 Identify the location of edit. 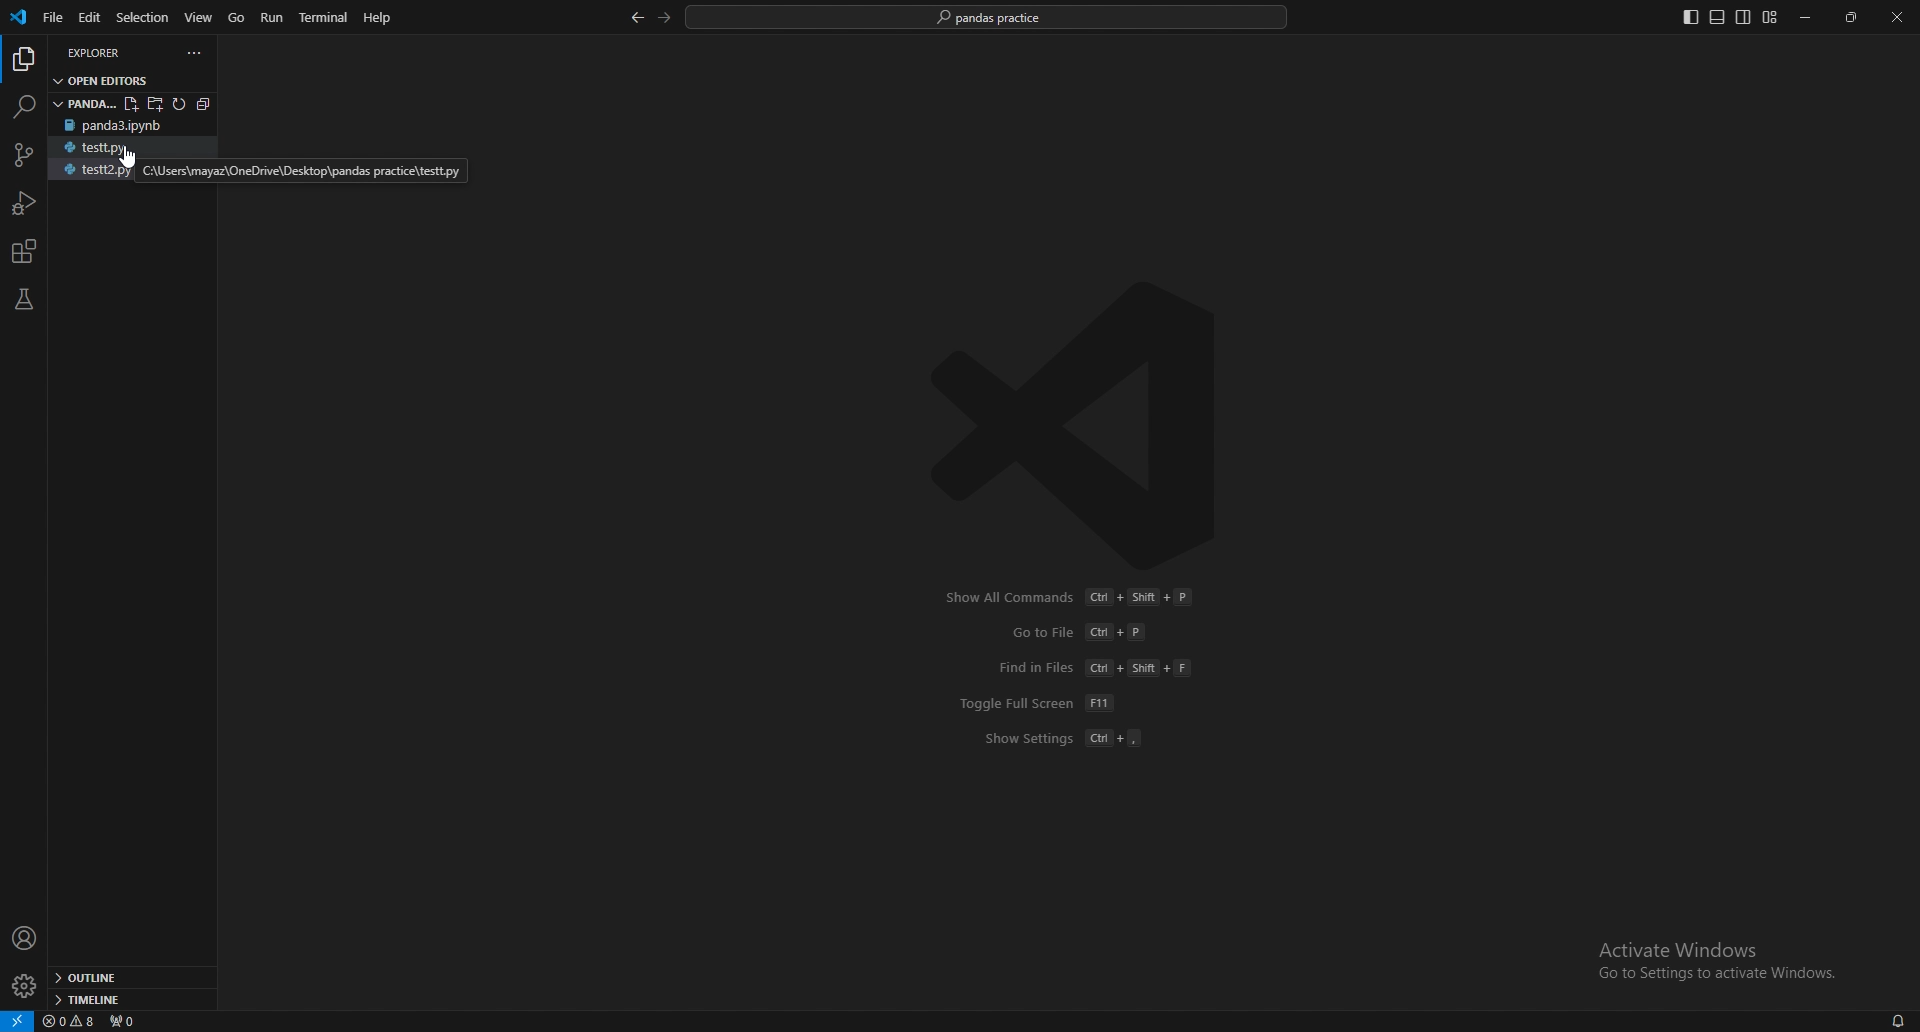
(92, 17).